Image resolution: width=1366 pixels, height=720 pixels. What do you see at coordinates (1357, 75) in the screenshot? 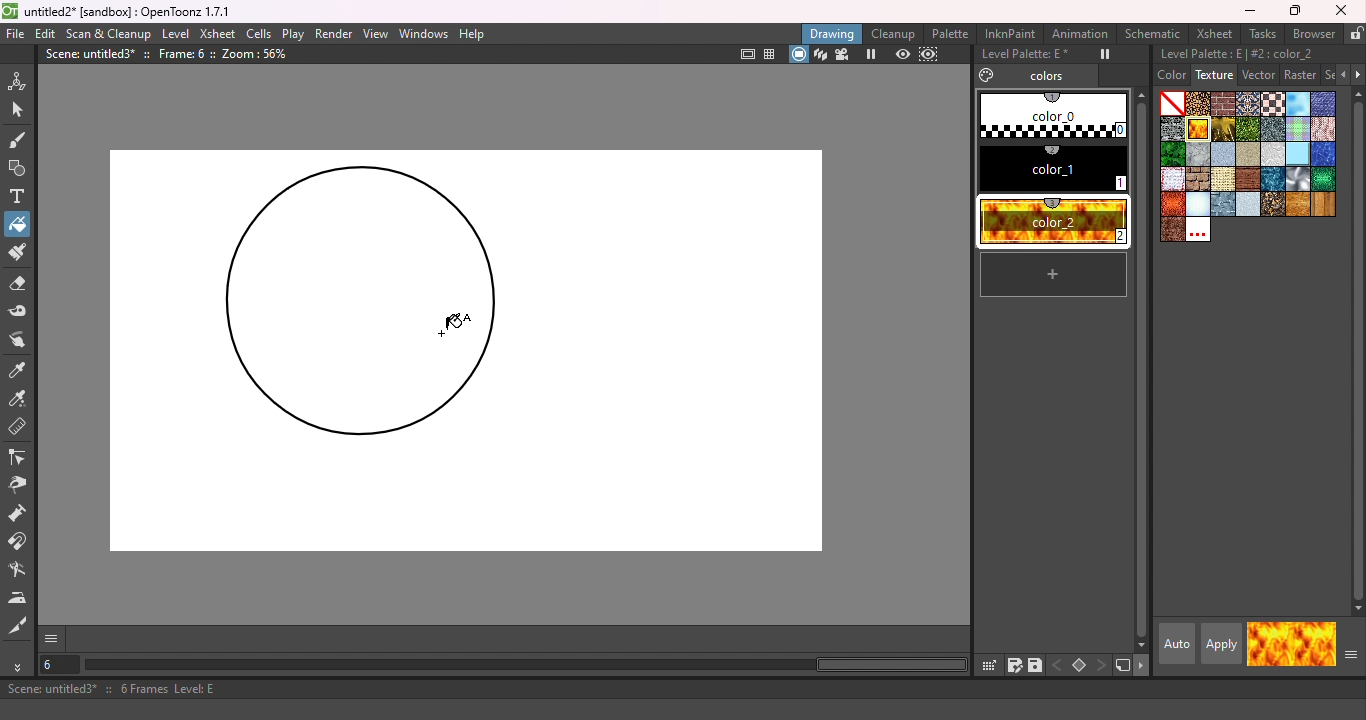
I see `Next` at bounding box center [1357, 75].